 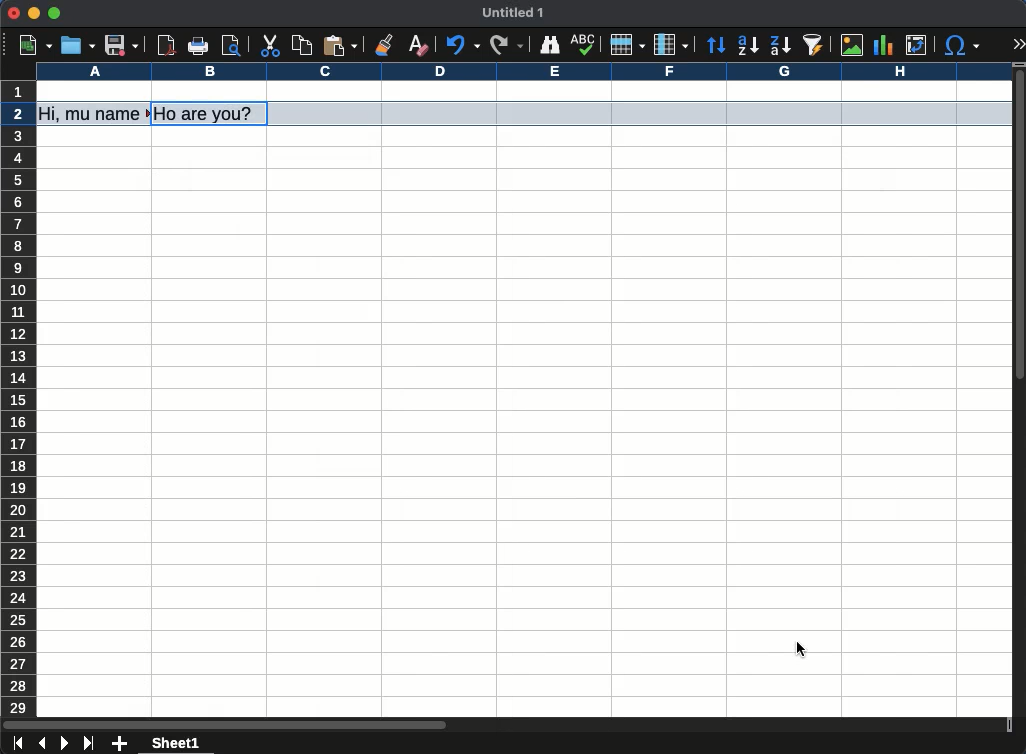 I want to click on finder, so click(x=550, y=46).